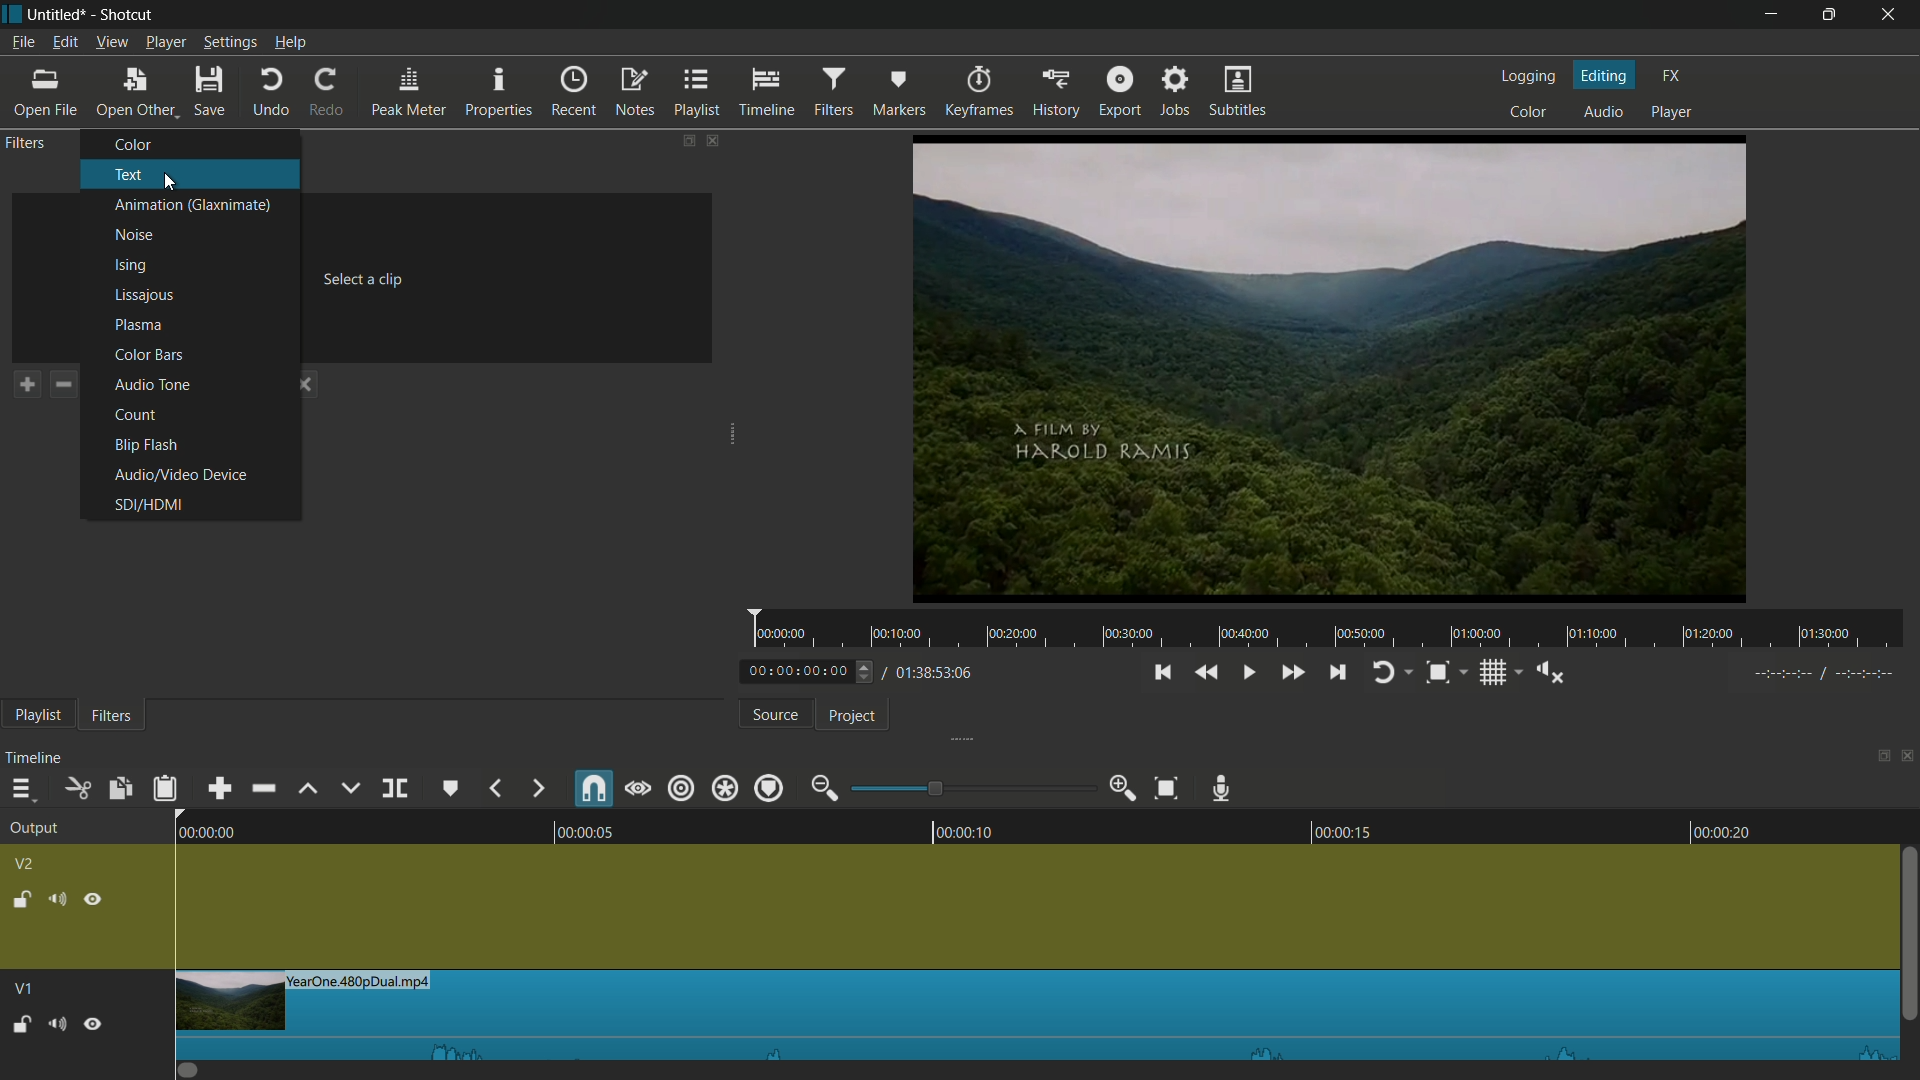  What do you see at coordinates (1251, 673) in the screenshot?
I see `toggle play or pause` at bounding box center [1251, 673].